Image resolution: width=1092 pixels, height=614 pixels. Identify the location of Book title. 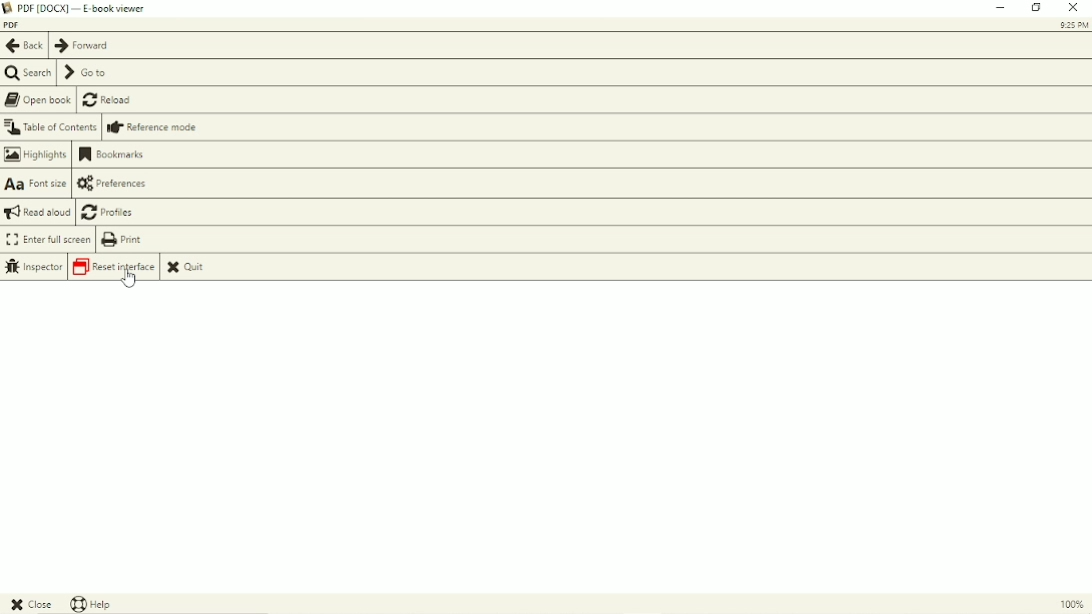
(12, 25).